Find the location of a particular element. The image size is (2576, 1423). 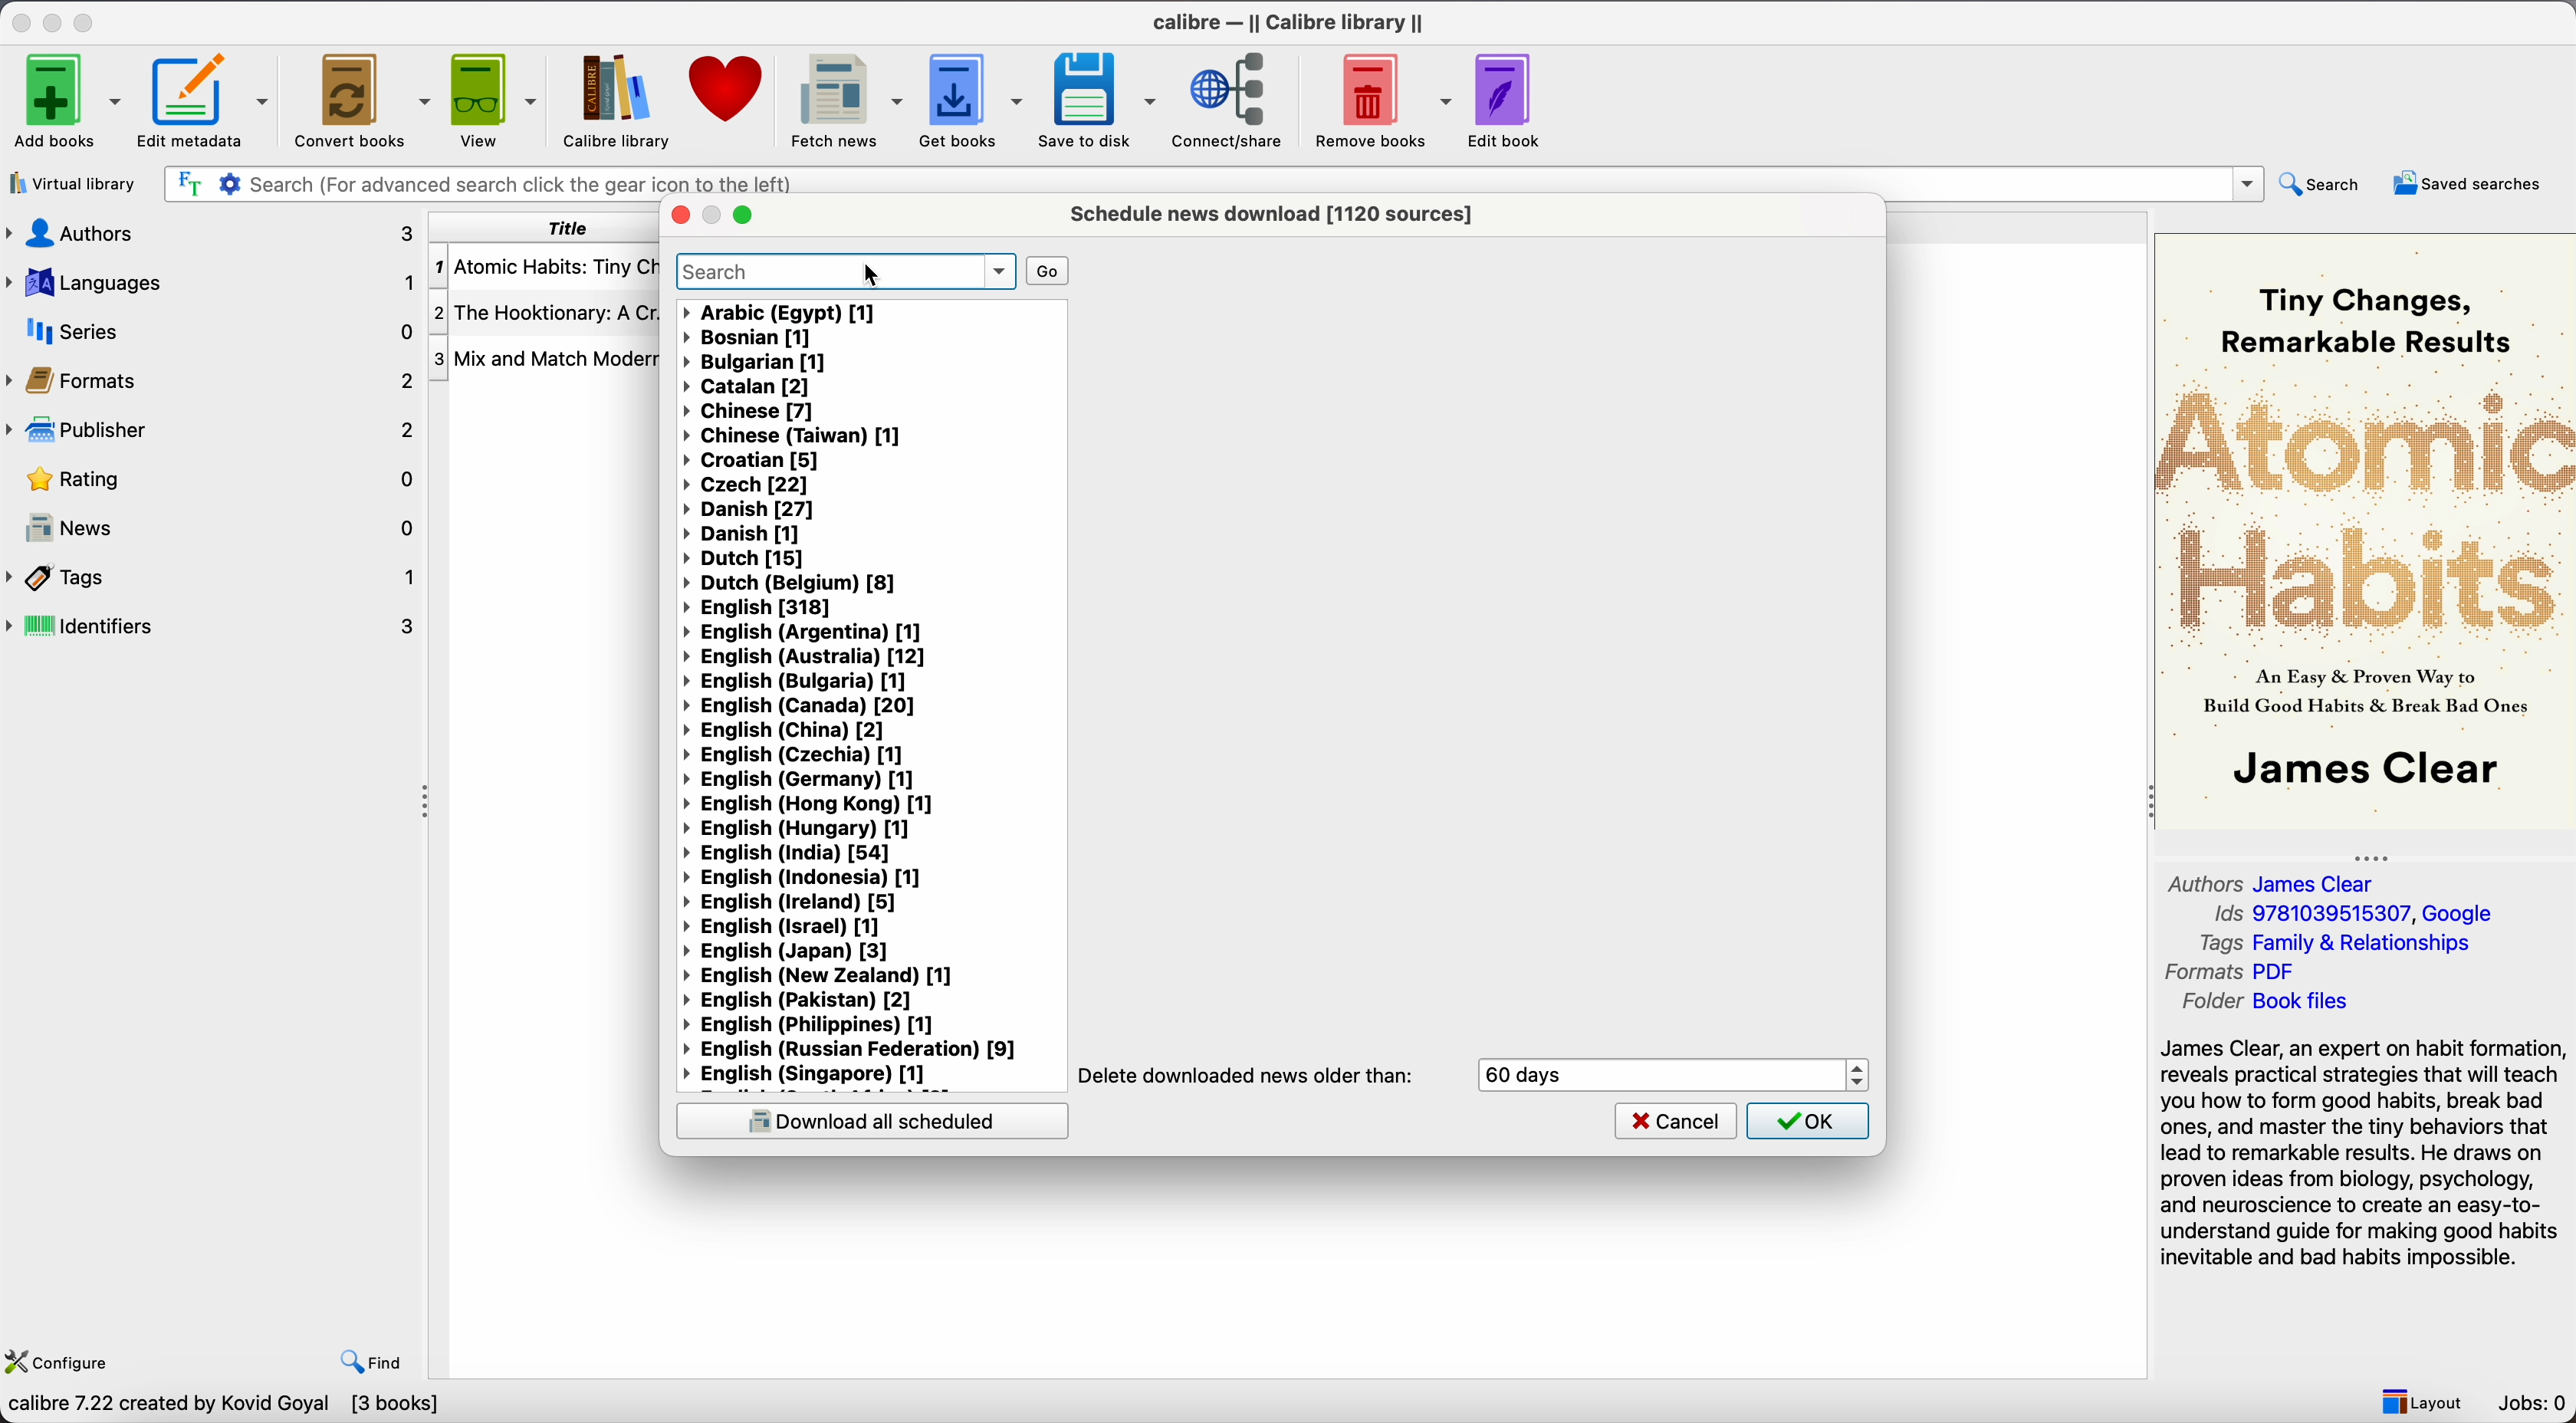

English (Pakistan) [2] is located at coordinates (802, 1001).